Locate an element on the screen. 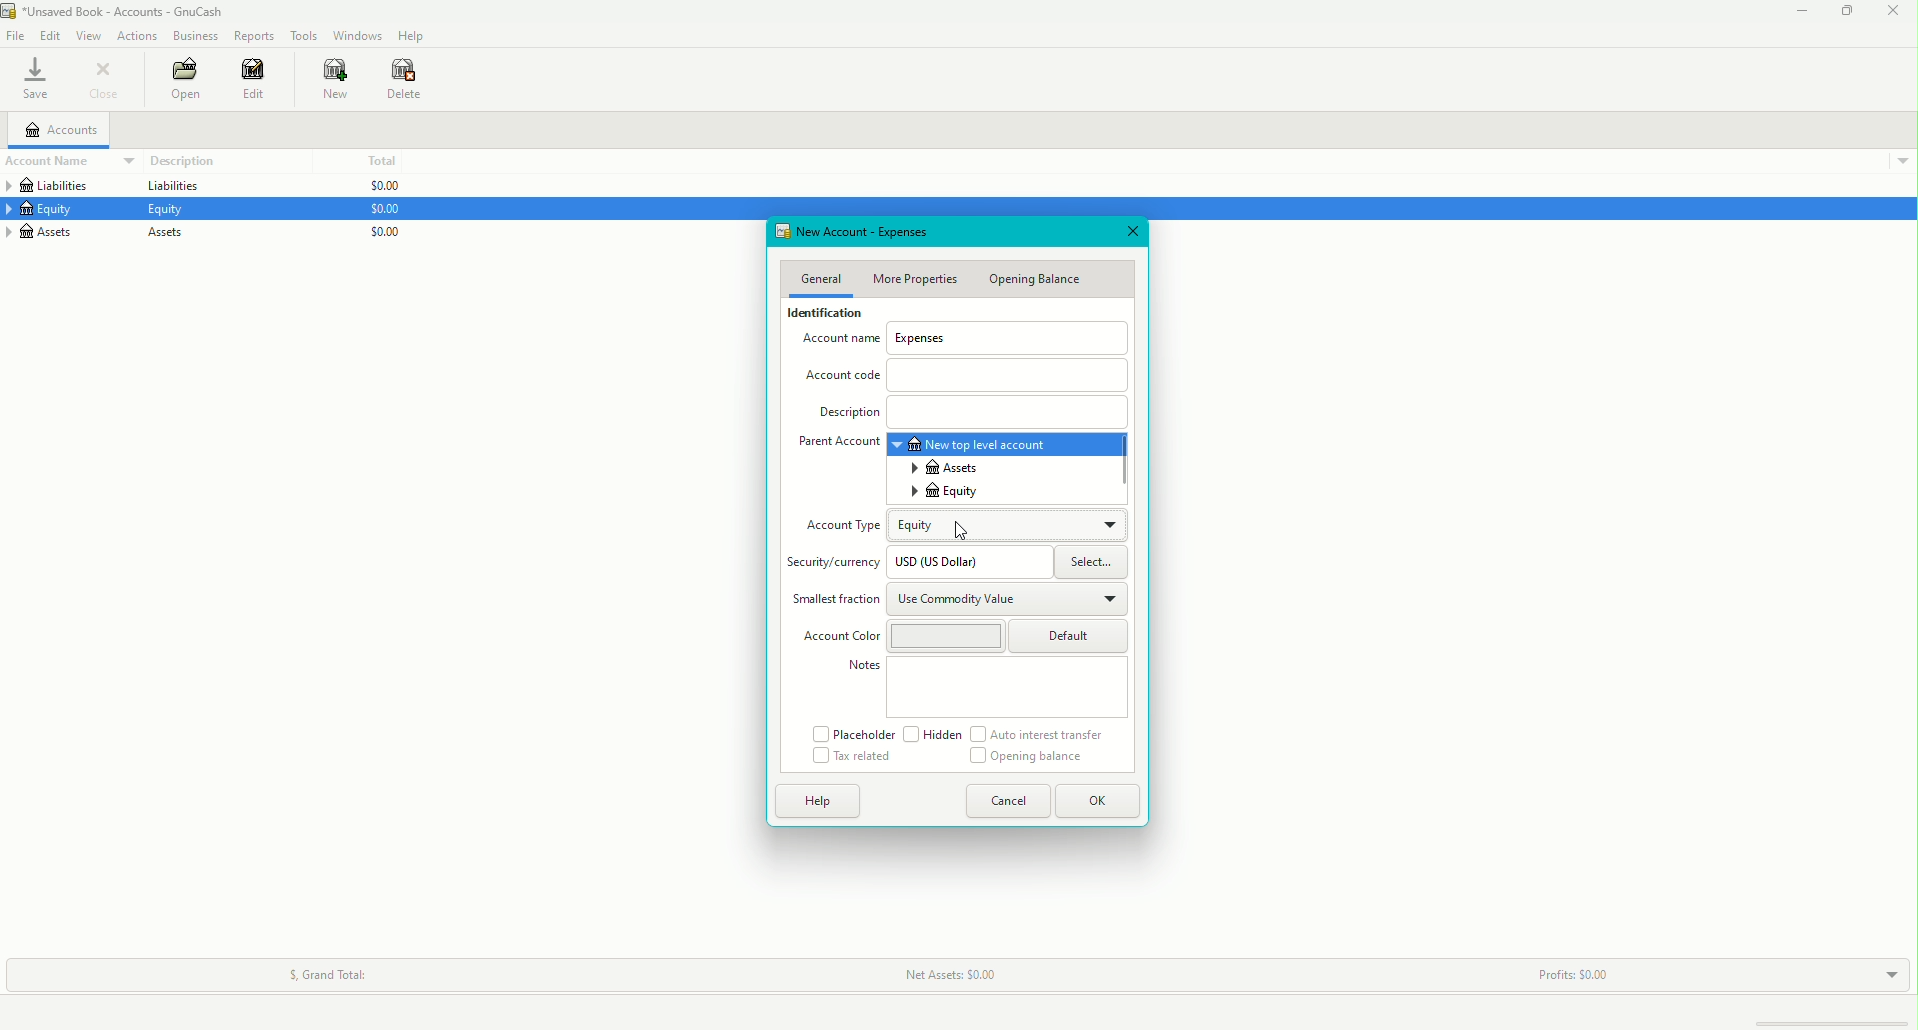  Close is located at coordinates (1132, 233).